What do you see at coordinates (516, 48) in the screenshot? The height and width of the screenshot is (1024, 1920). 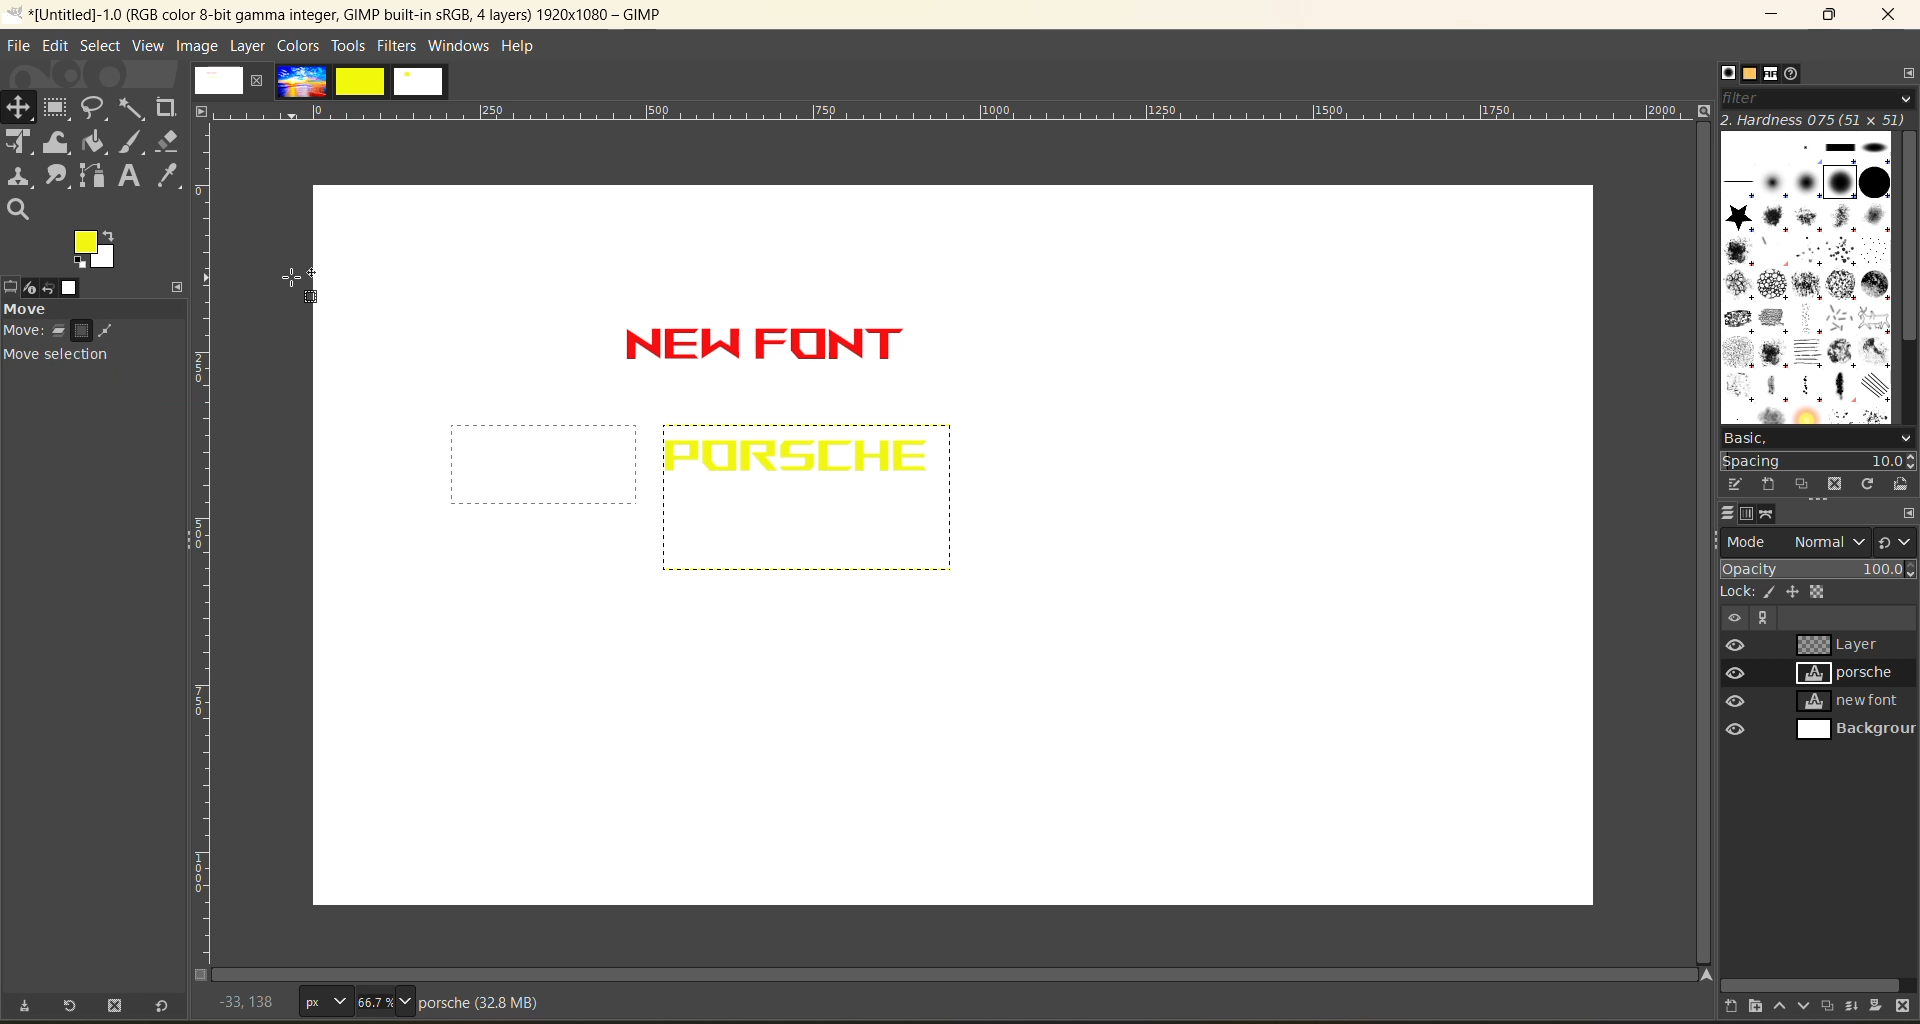 I see `help` at bounding box center [516, 48].